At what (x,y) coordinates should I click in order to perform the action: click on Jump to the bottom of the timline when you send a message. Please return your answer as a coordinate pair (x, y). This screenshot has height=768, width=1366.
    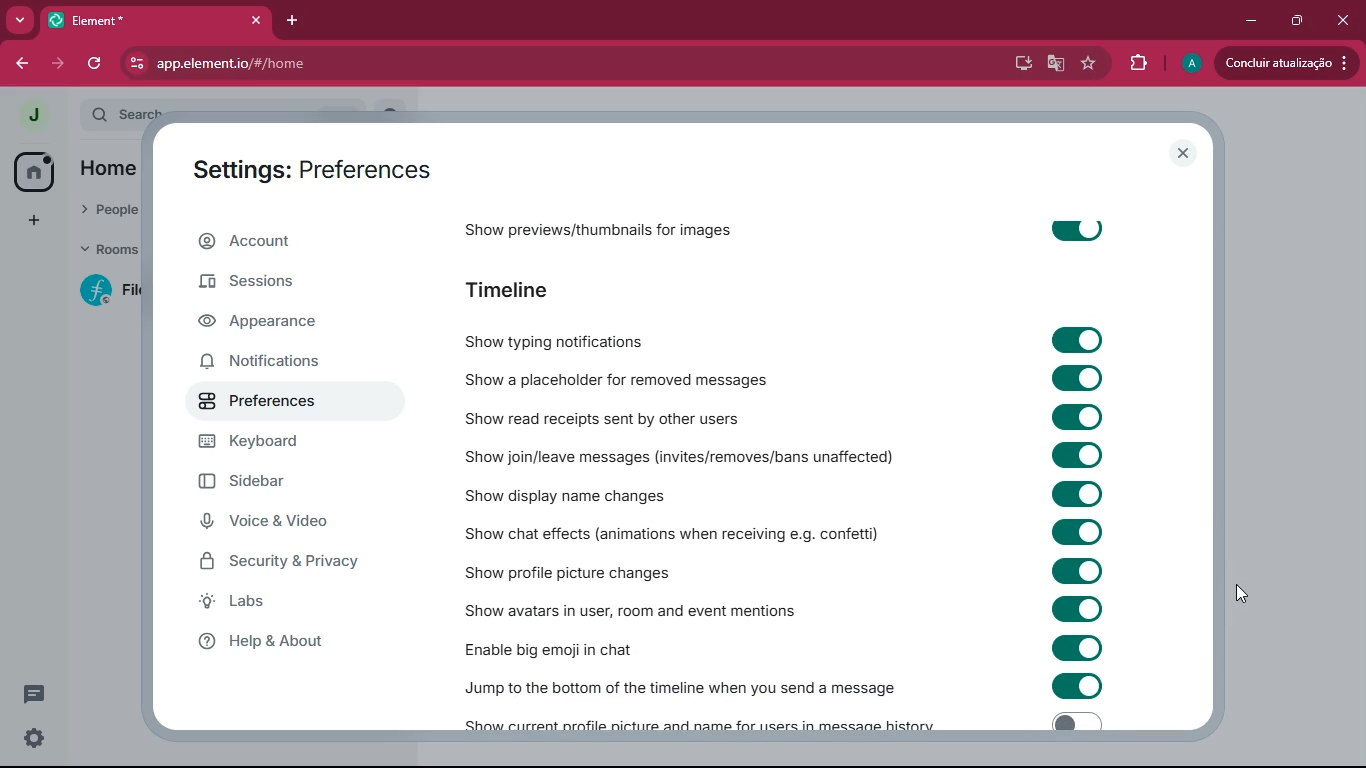
    Looking at the image, I should click on (680, 688).